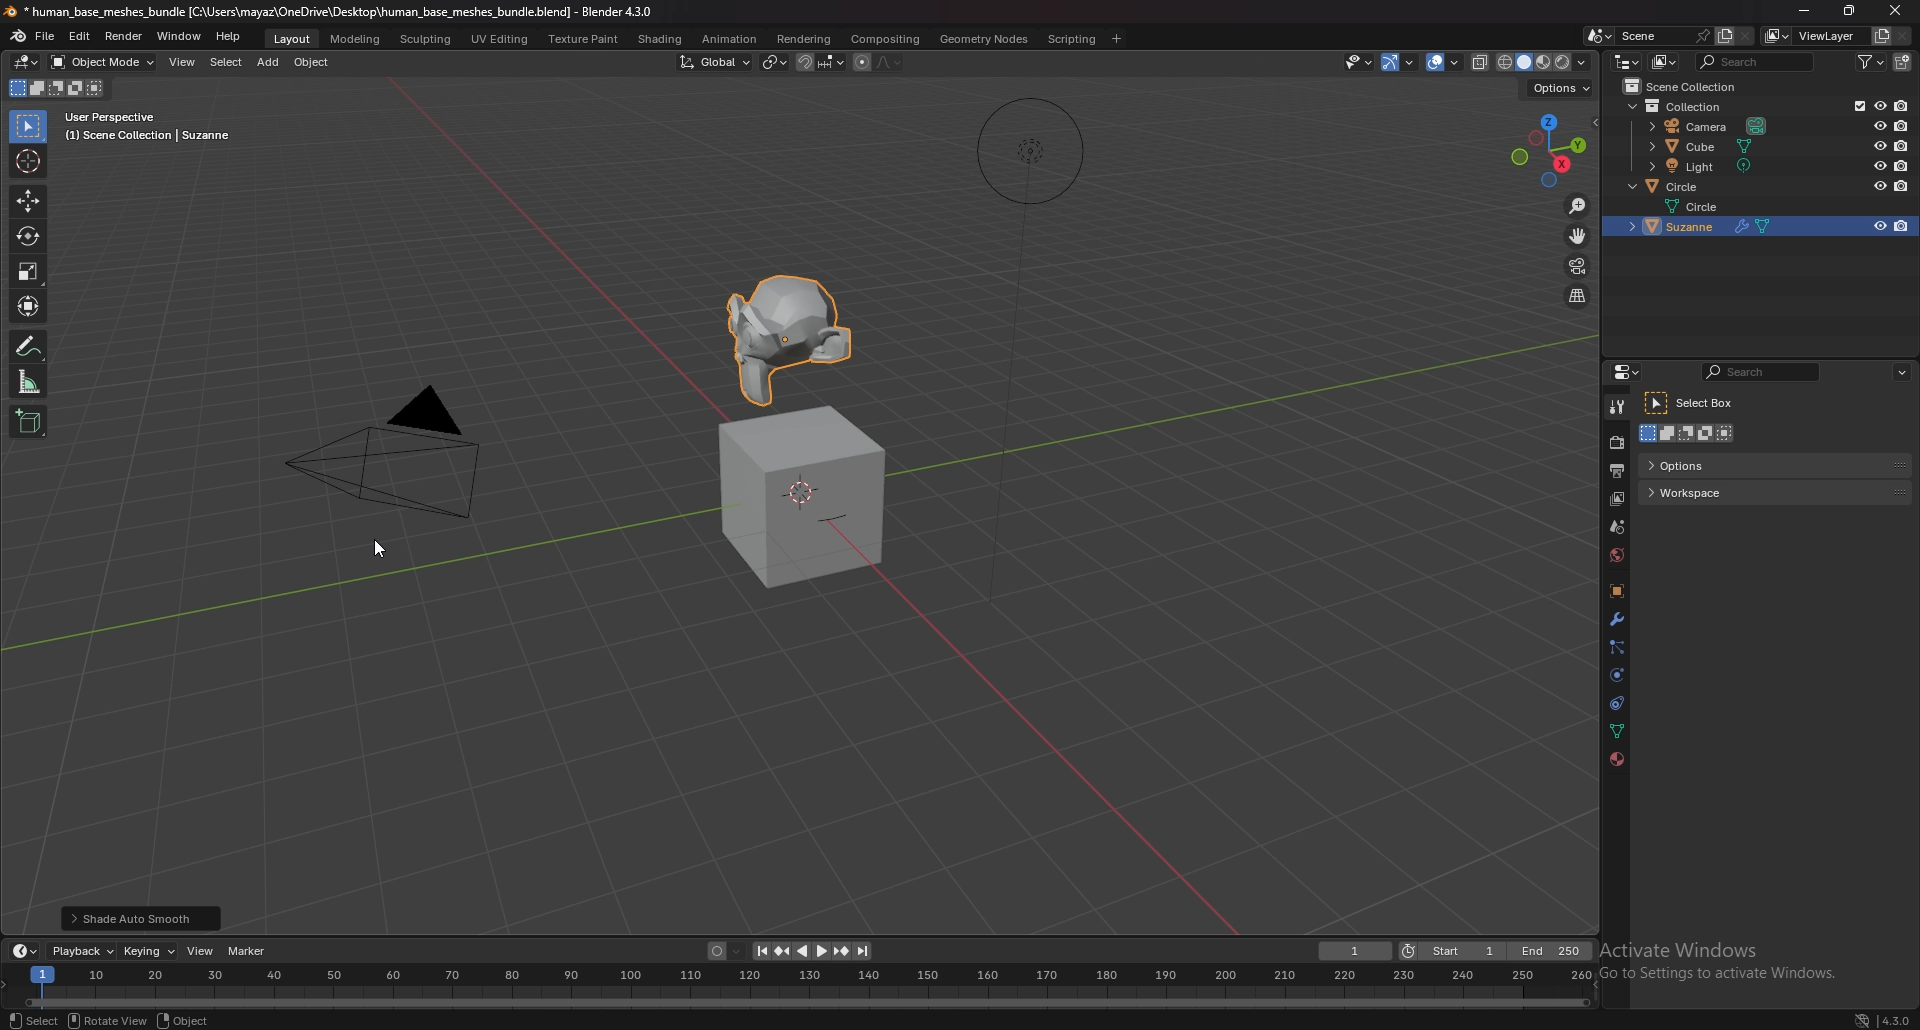  What do you see at coordinates (1626, 60) in the screenshot?
I see `editor type` at bounding box center [1626, 60].